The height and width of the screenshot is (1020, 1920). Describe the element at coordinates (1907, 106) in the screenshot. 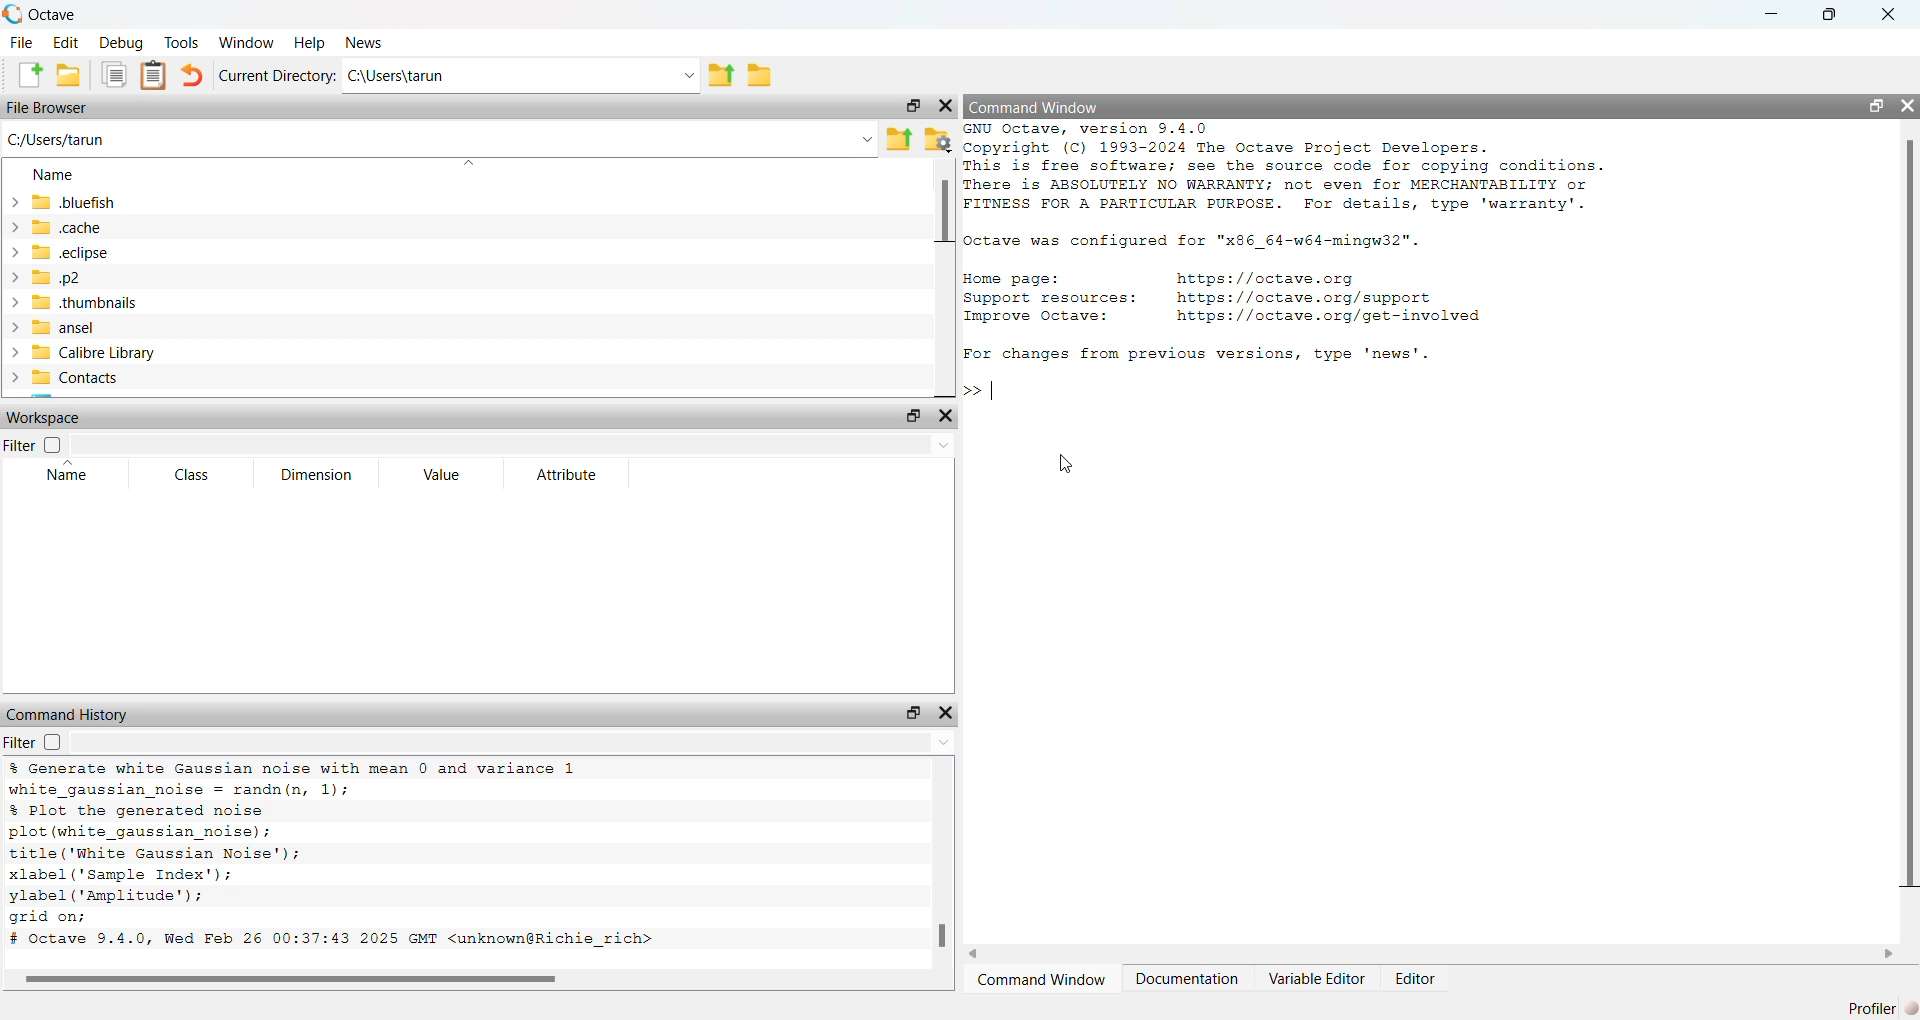

I see `close` at that location.